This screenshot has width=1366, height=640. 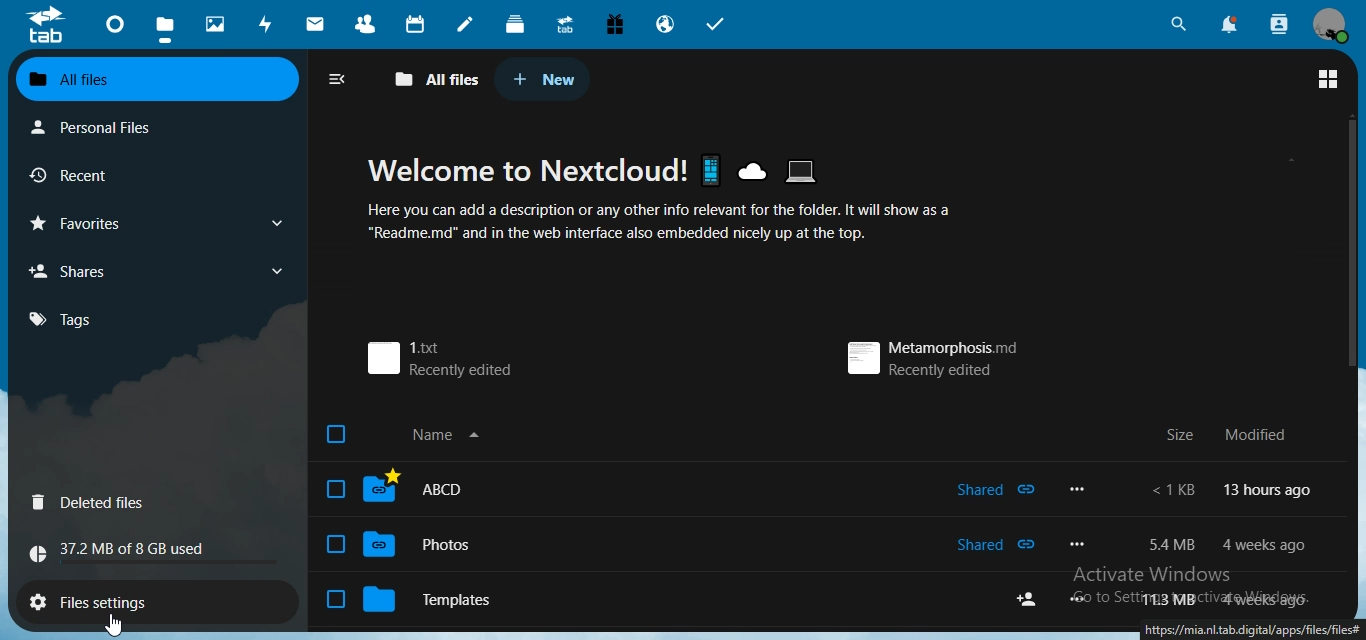 What do you see at coordinates (1262, 544) in the screenshot?
I see `text` at bounding box center [1262, 544].